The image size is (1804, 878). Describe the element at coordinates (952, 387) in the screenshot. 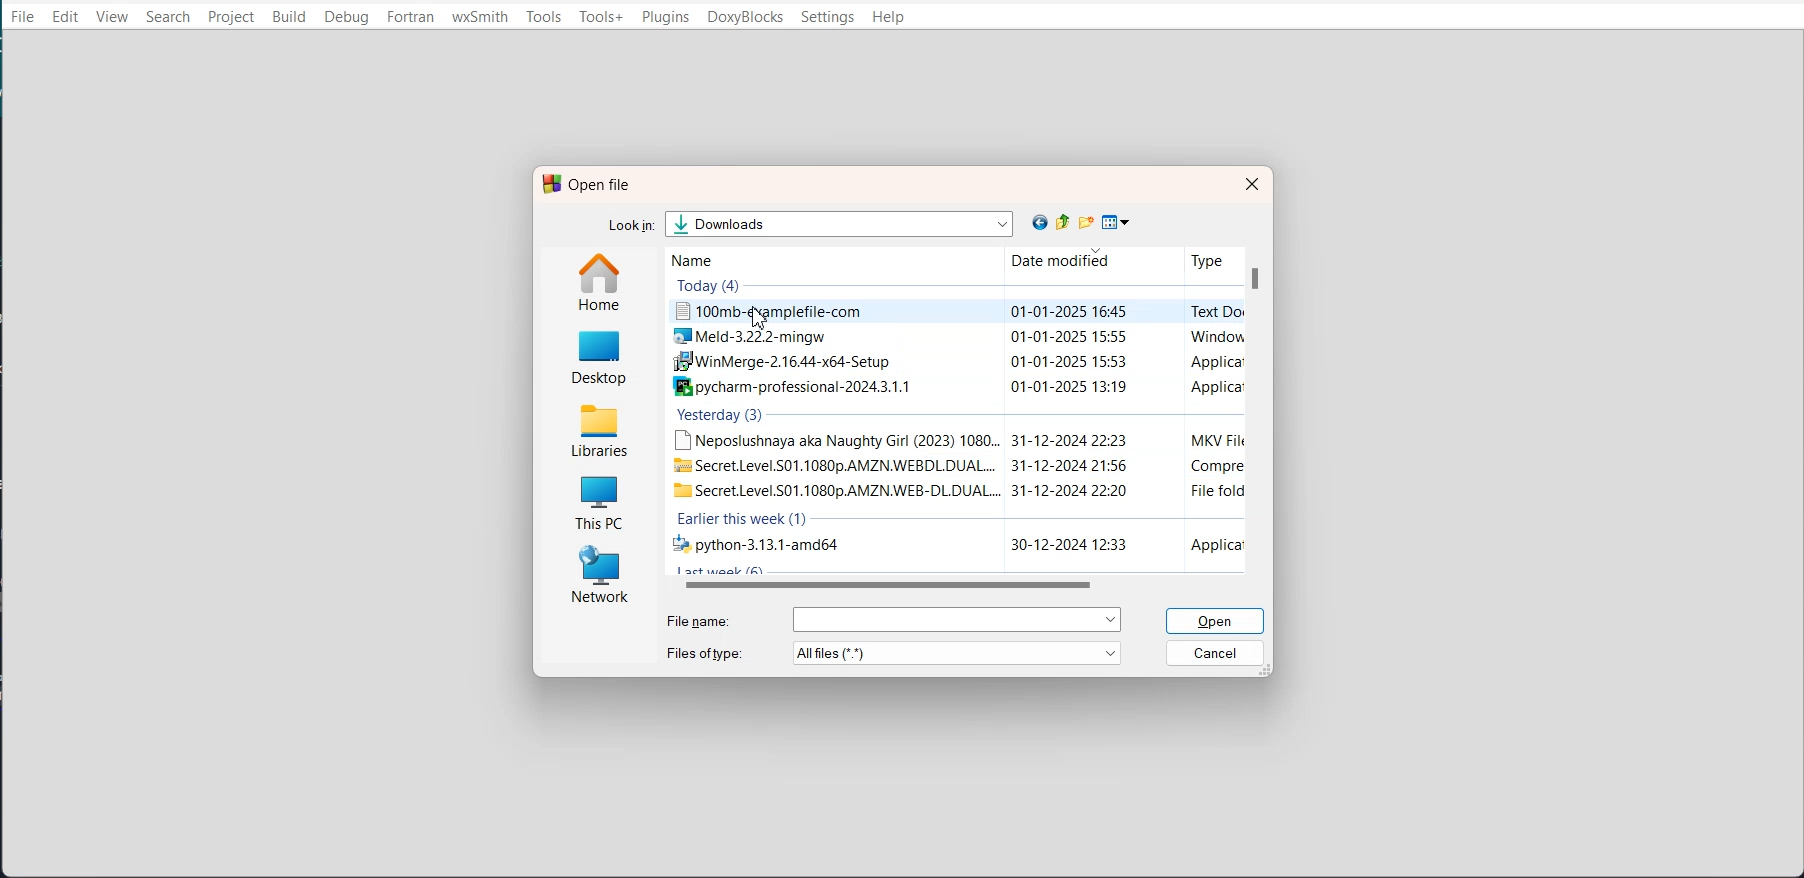

I see `pycharm-professional-2024.3.1.1` at that location.